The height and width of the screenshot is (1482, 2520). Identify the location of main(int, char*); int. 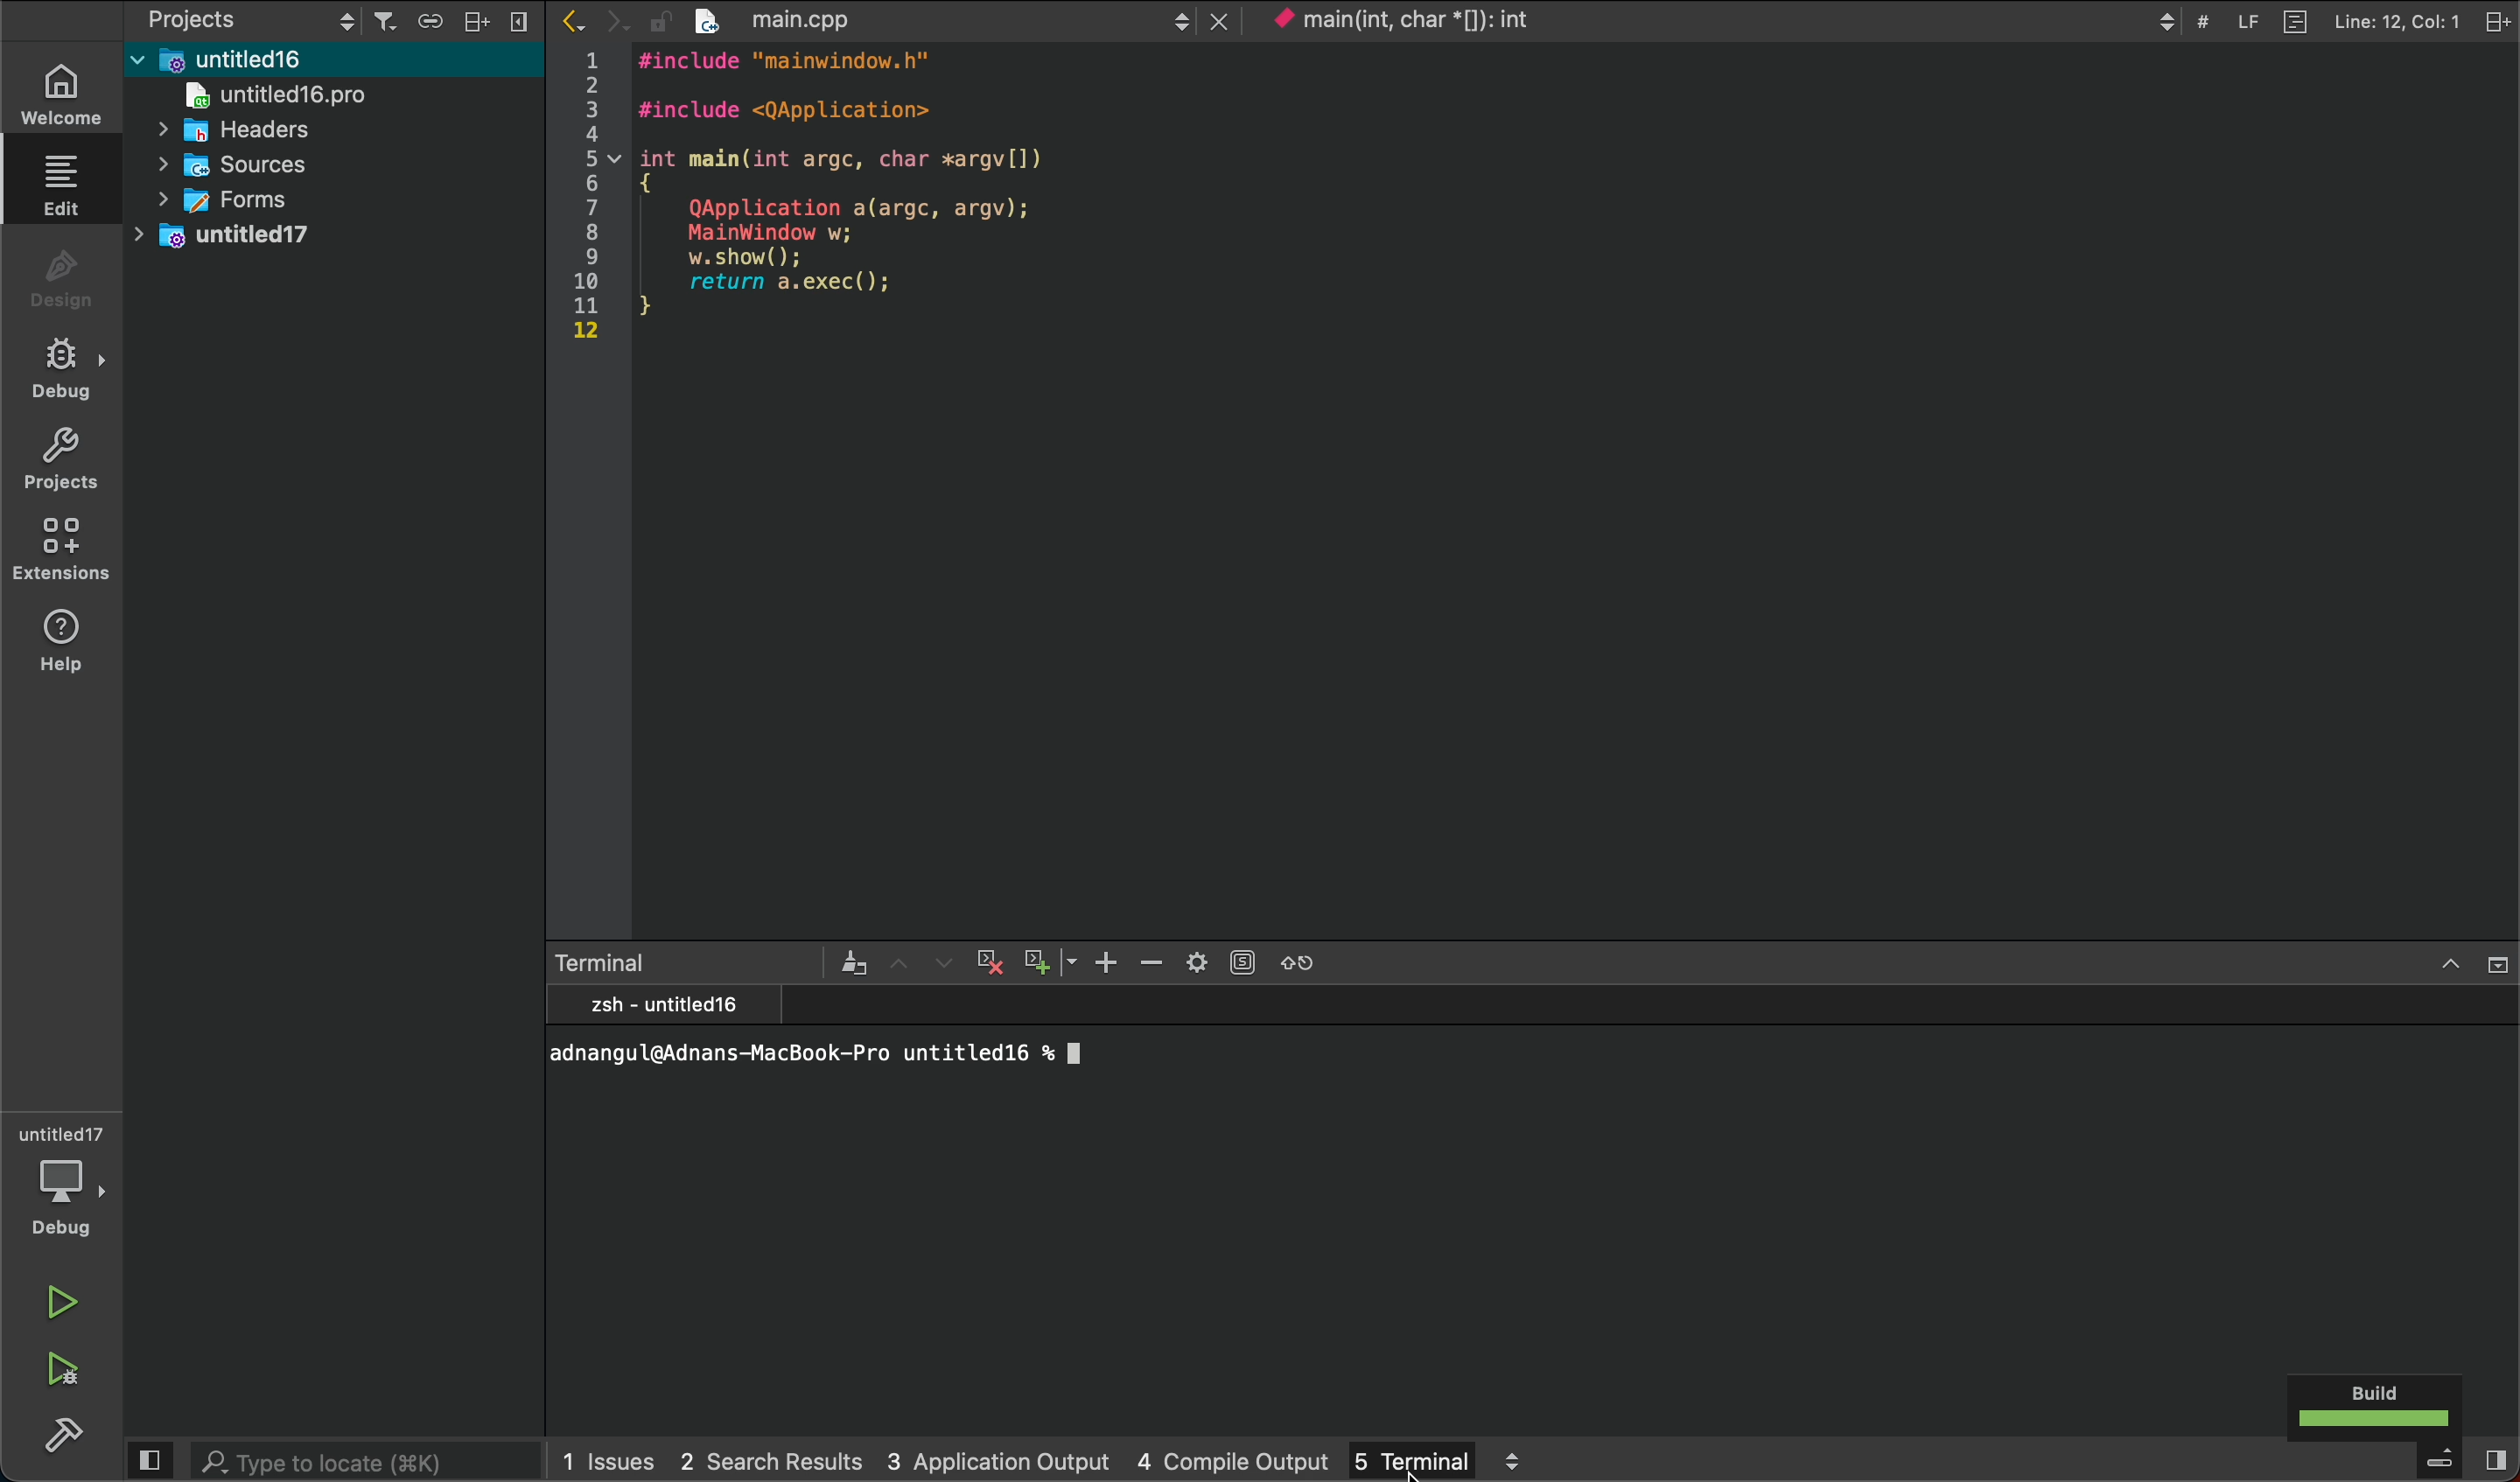
(1456, 20).